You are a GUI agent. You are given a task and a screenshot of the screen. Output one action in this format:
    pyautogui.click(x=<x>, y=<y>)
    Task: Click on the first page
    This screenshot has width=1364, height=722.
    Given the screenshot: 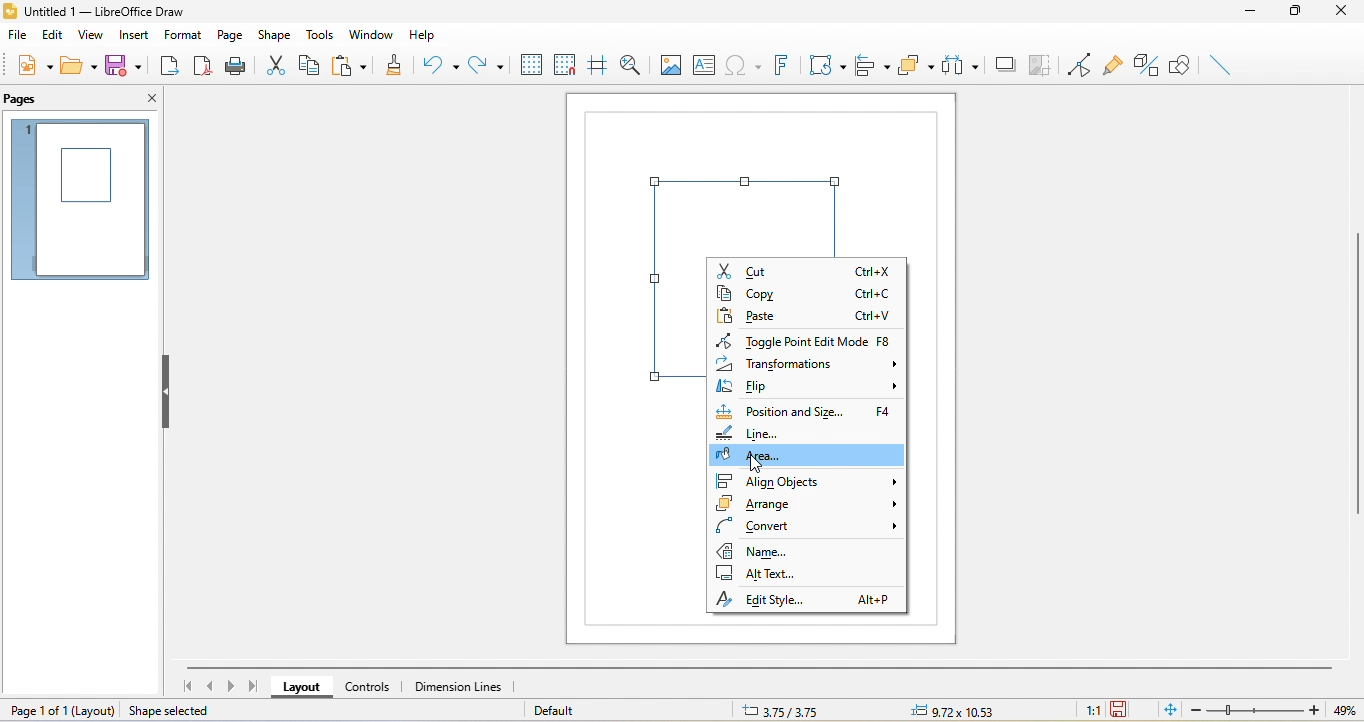 What is the action you would take?
    pyautogui.click(x=189, y=686)
    